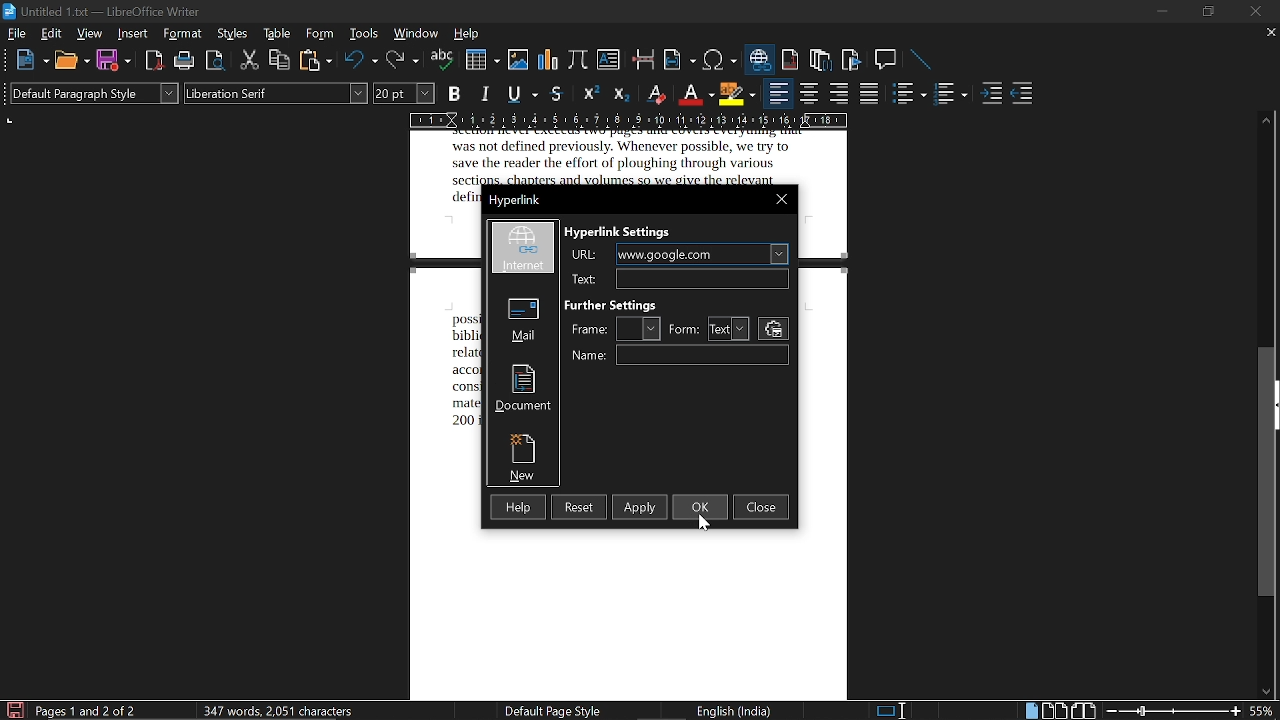 The width and height of the screenshot is (1280, 720). I want to click on align left, so click(777, 95).